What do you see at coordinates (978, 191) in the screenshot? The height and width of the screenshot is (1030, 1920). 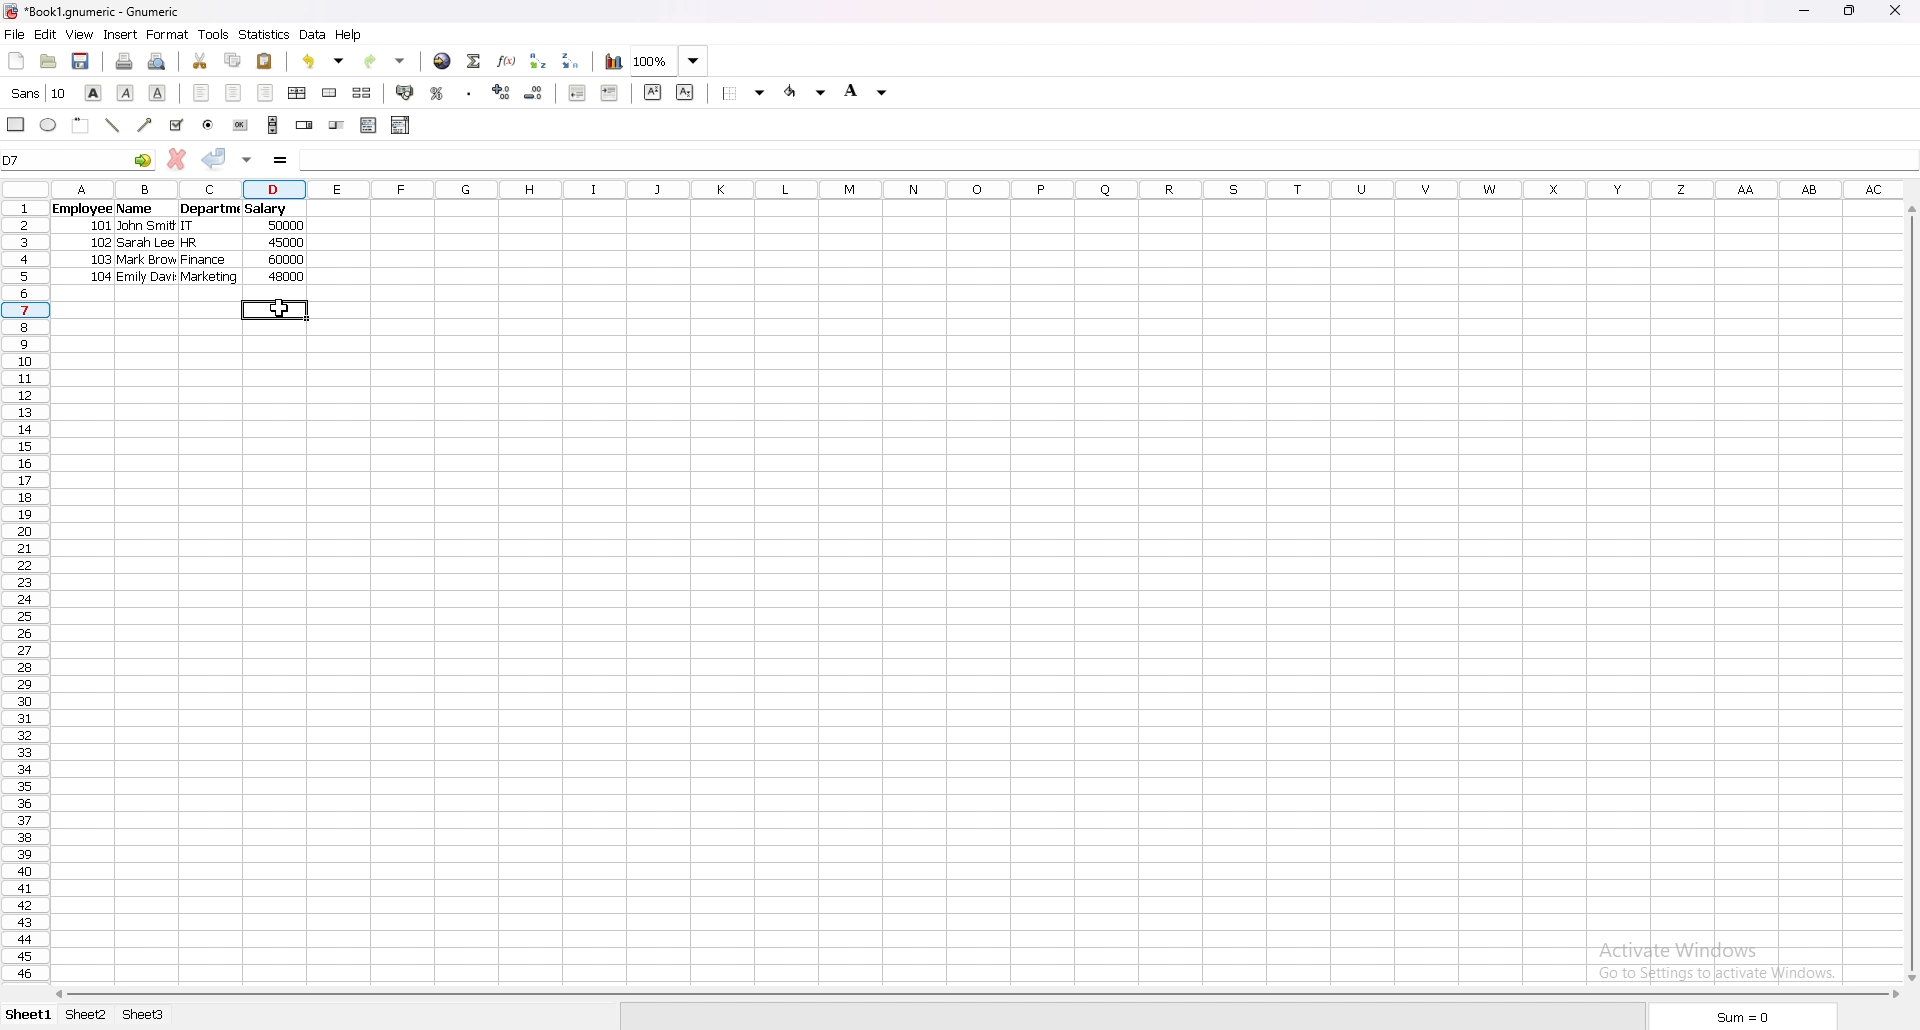 I see `column` at bounding box center [978, 191].